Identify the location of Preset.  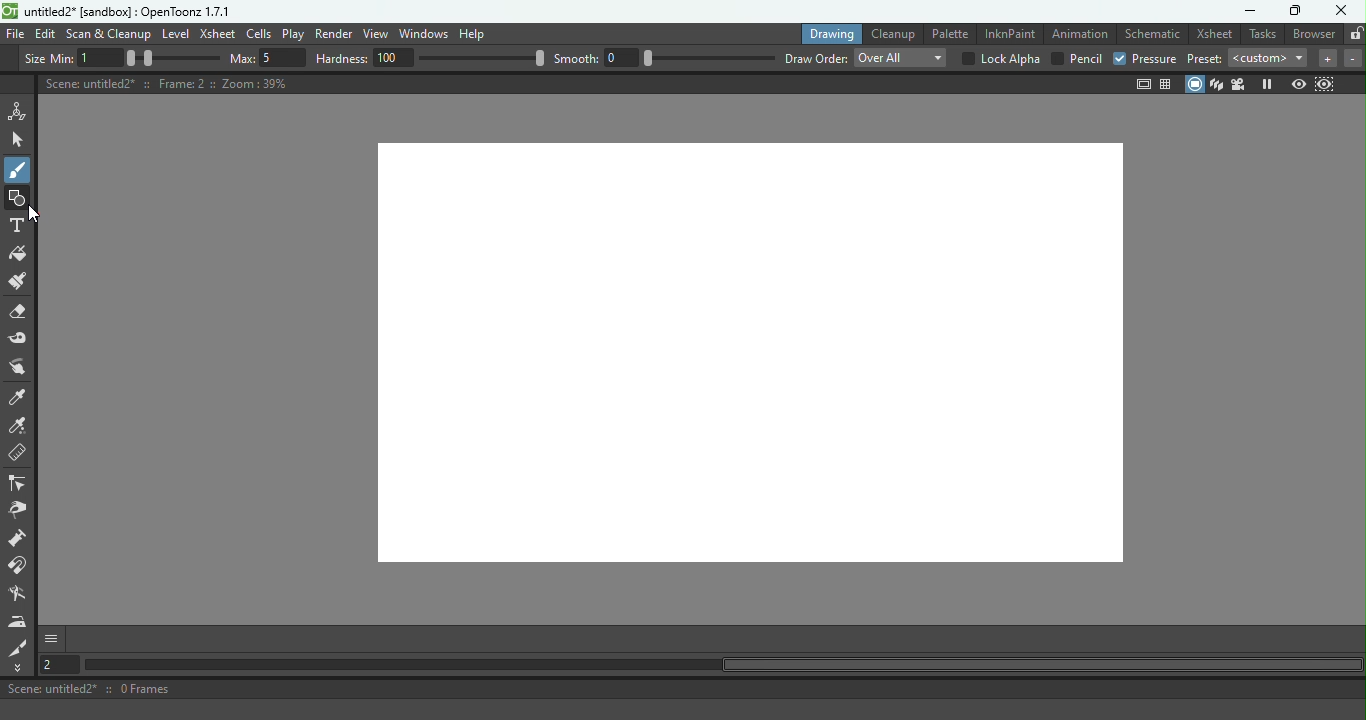
(1274, 59).